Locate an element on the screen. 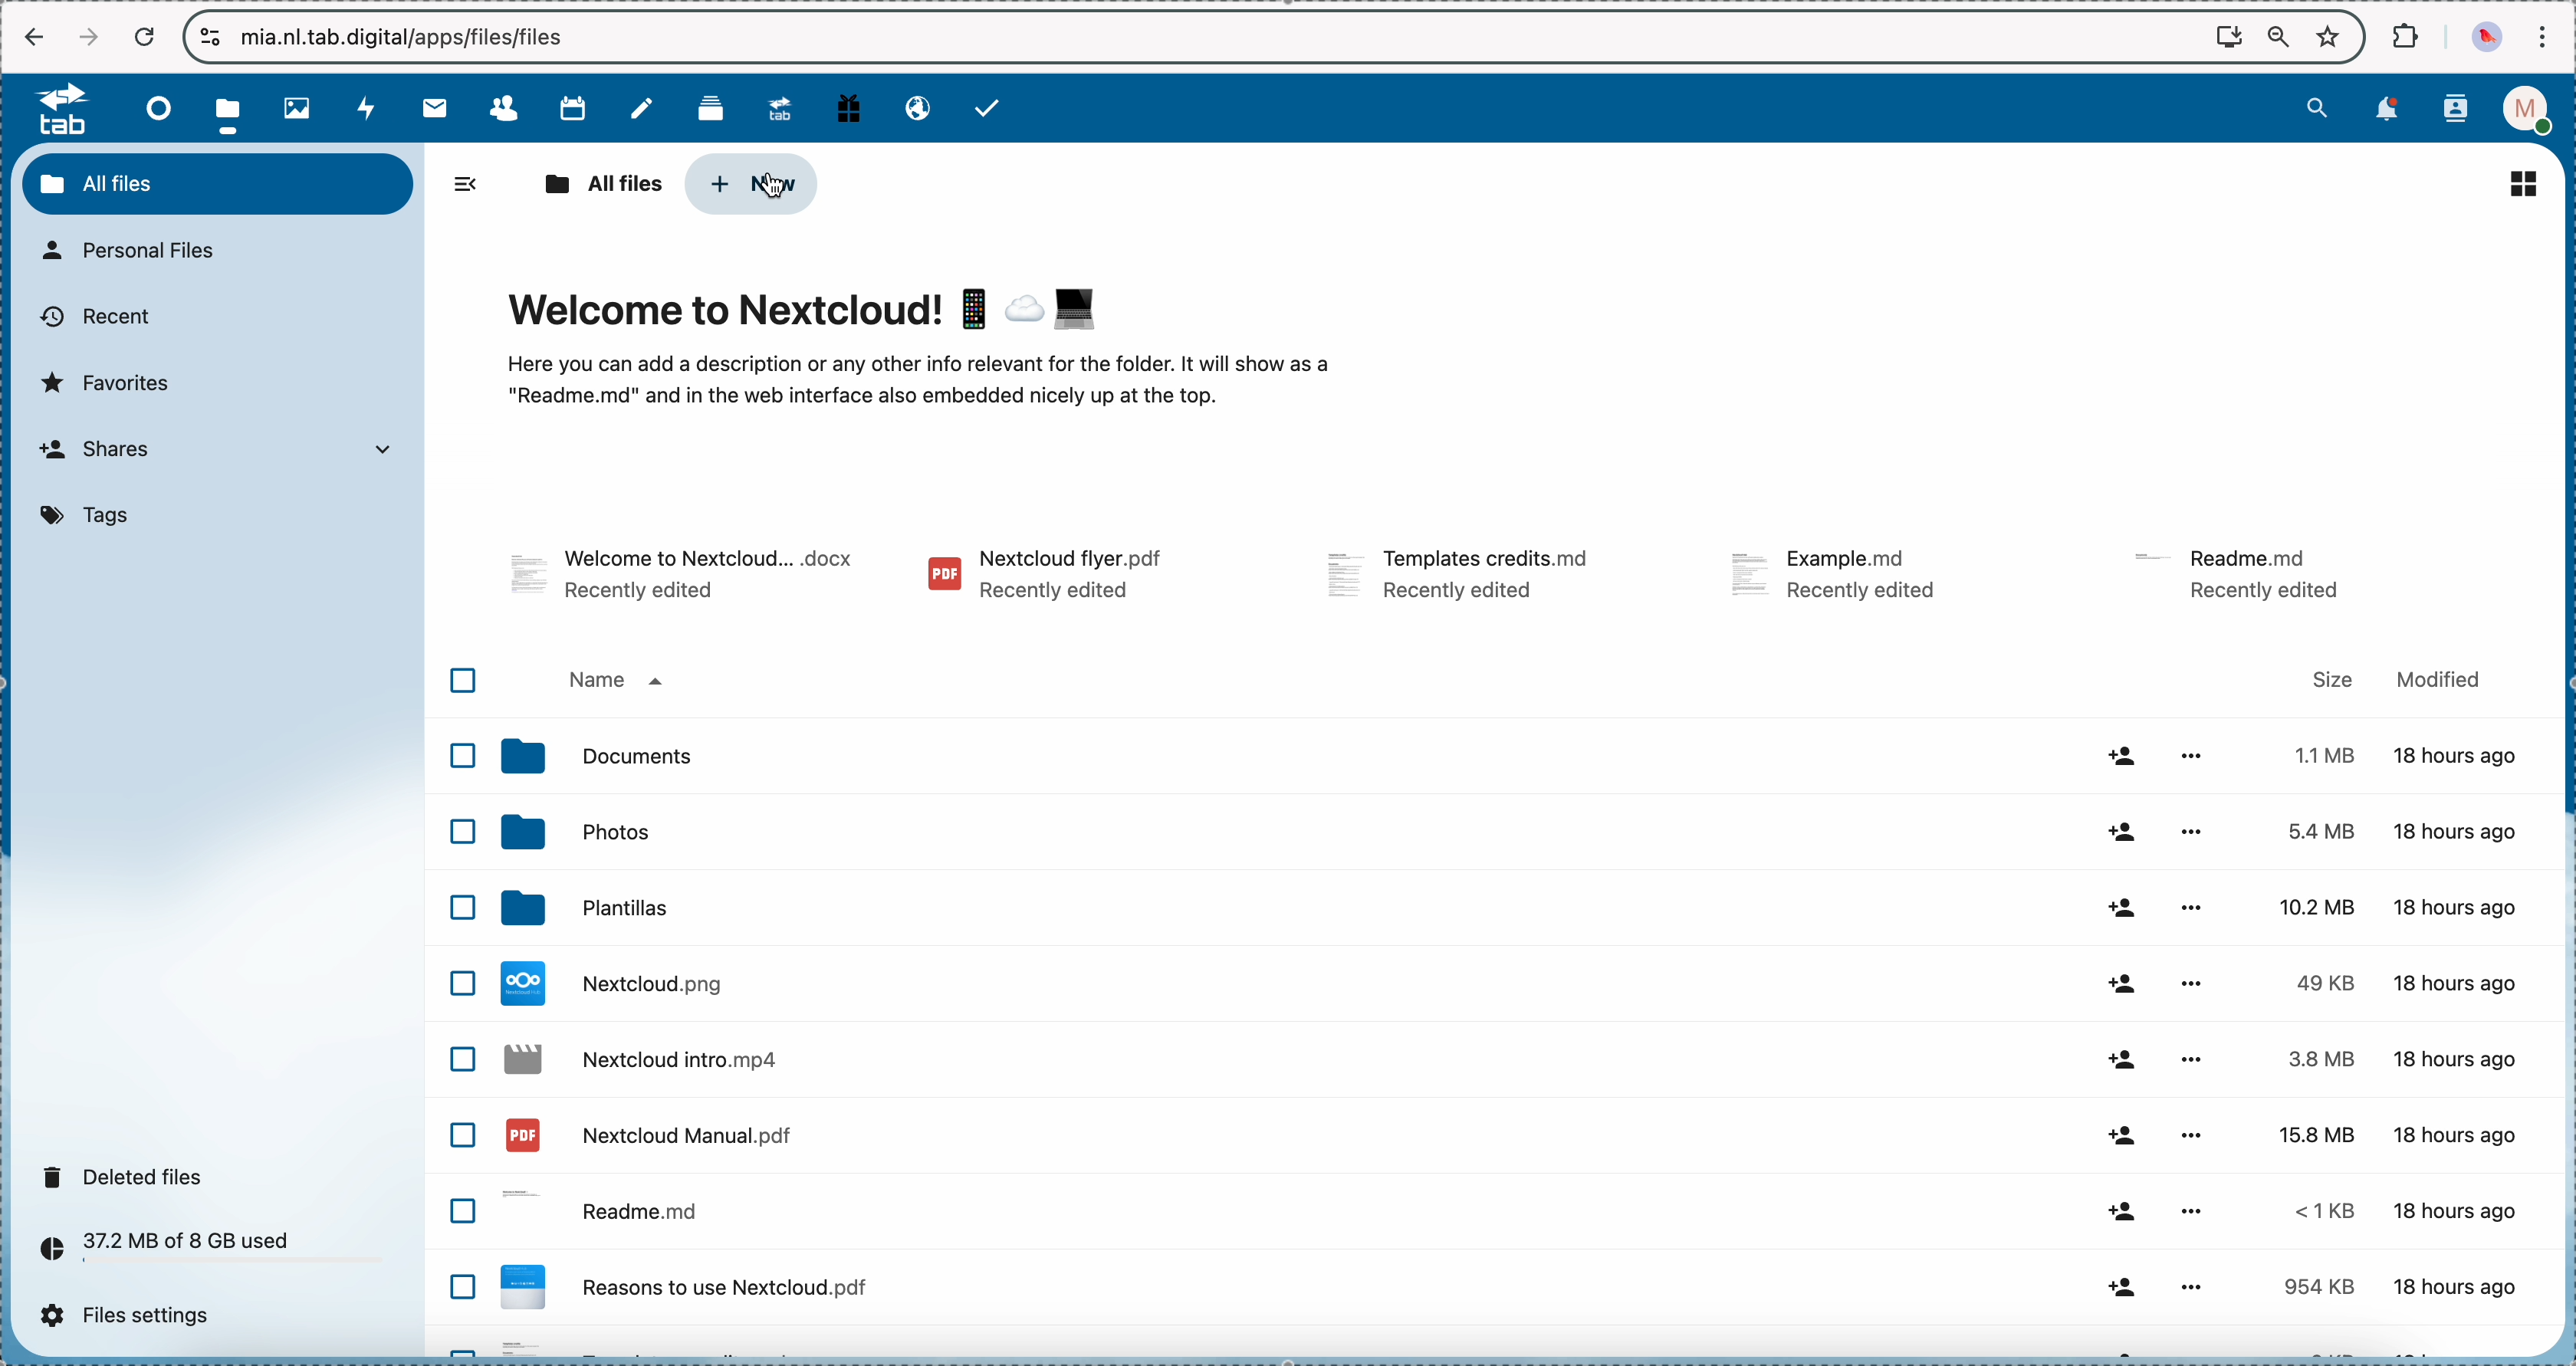 This screenshot has width=2576, height=1366. customize and control Google Chrome is located at coordinates (2541, 36).